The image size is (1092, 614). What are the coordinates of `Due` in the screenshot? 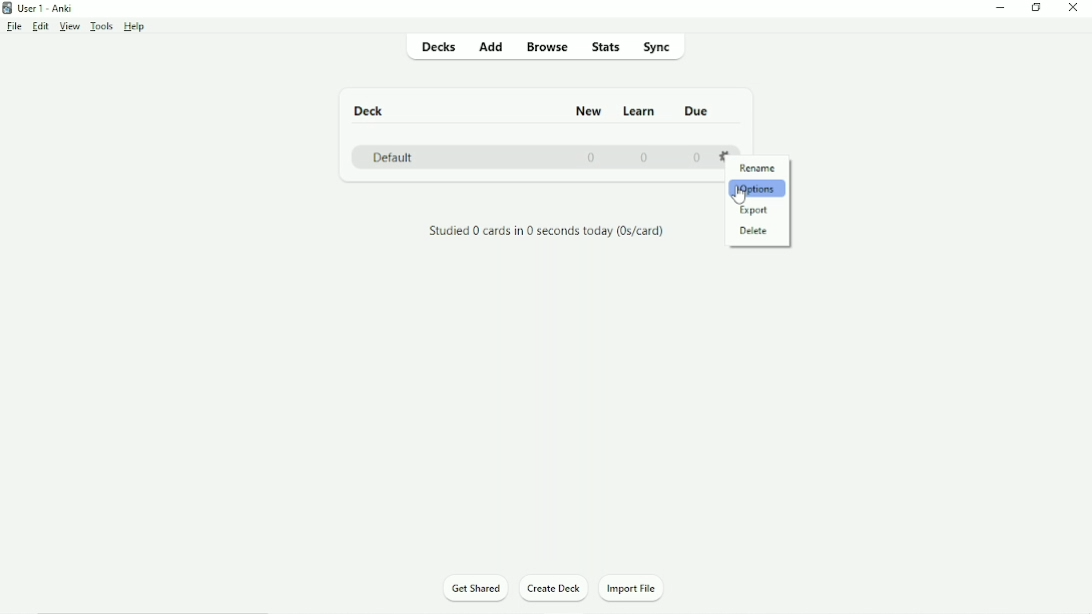 It's located at (699, 111).